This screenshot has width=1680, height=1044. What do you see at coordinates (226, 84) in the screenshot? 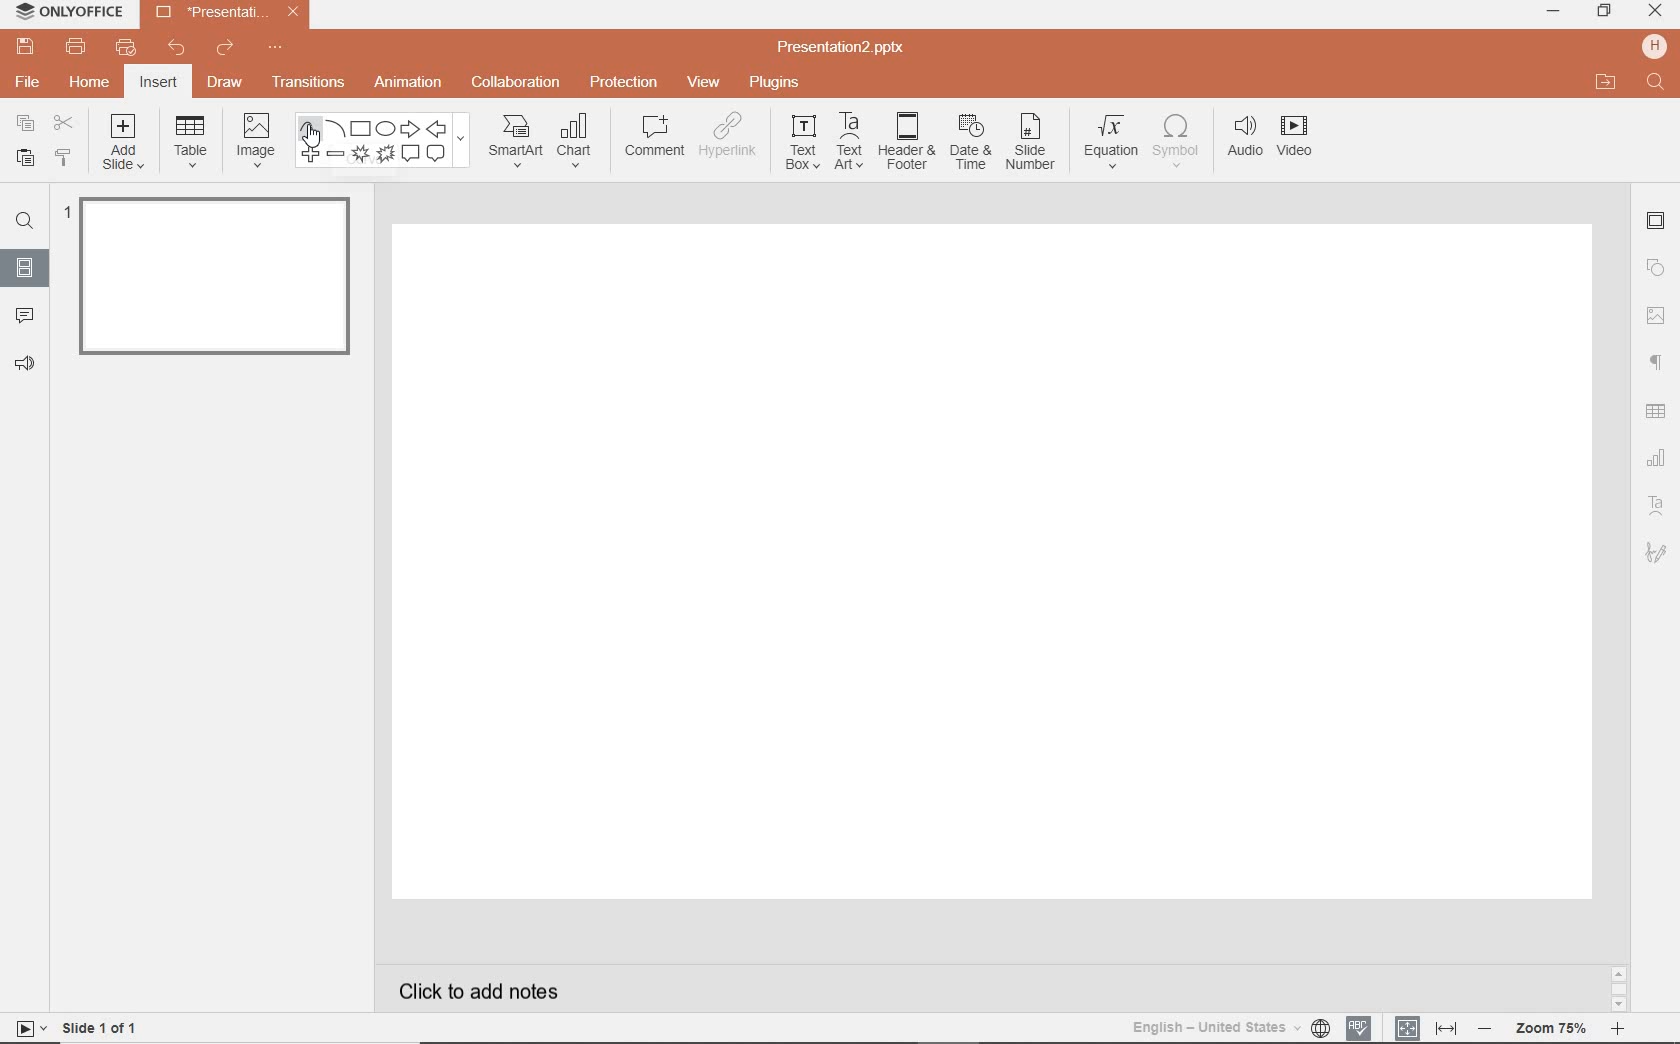
I see `DRAW` at bounding box center [226, 84].